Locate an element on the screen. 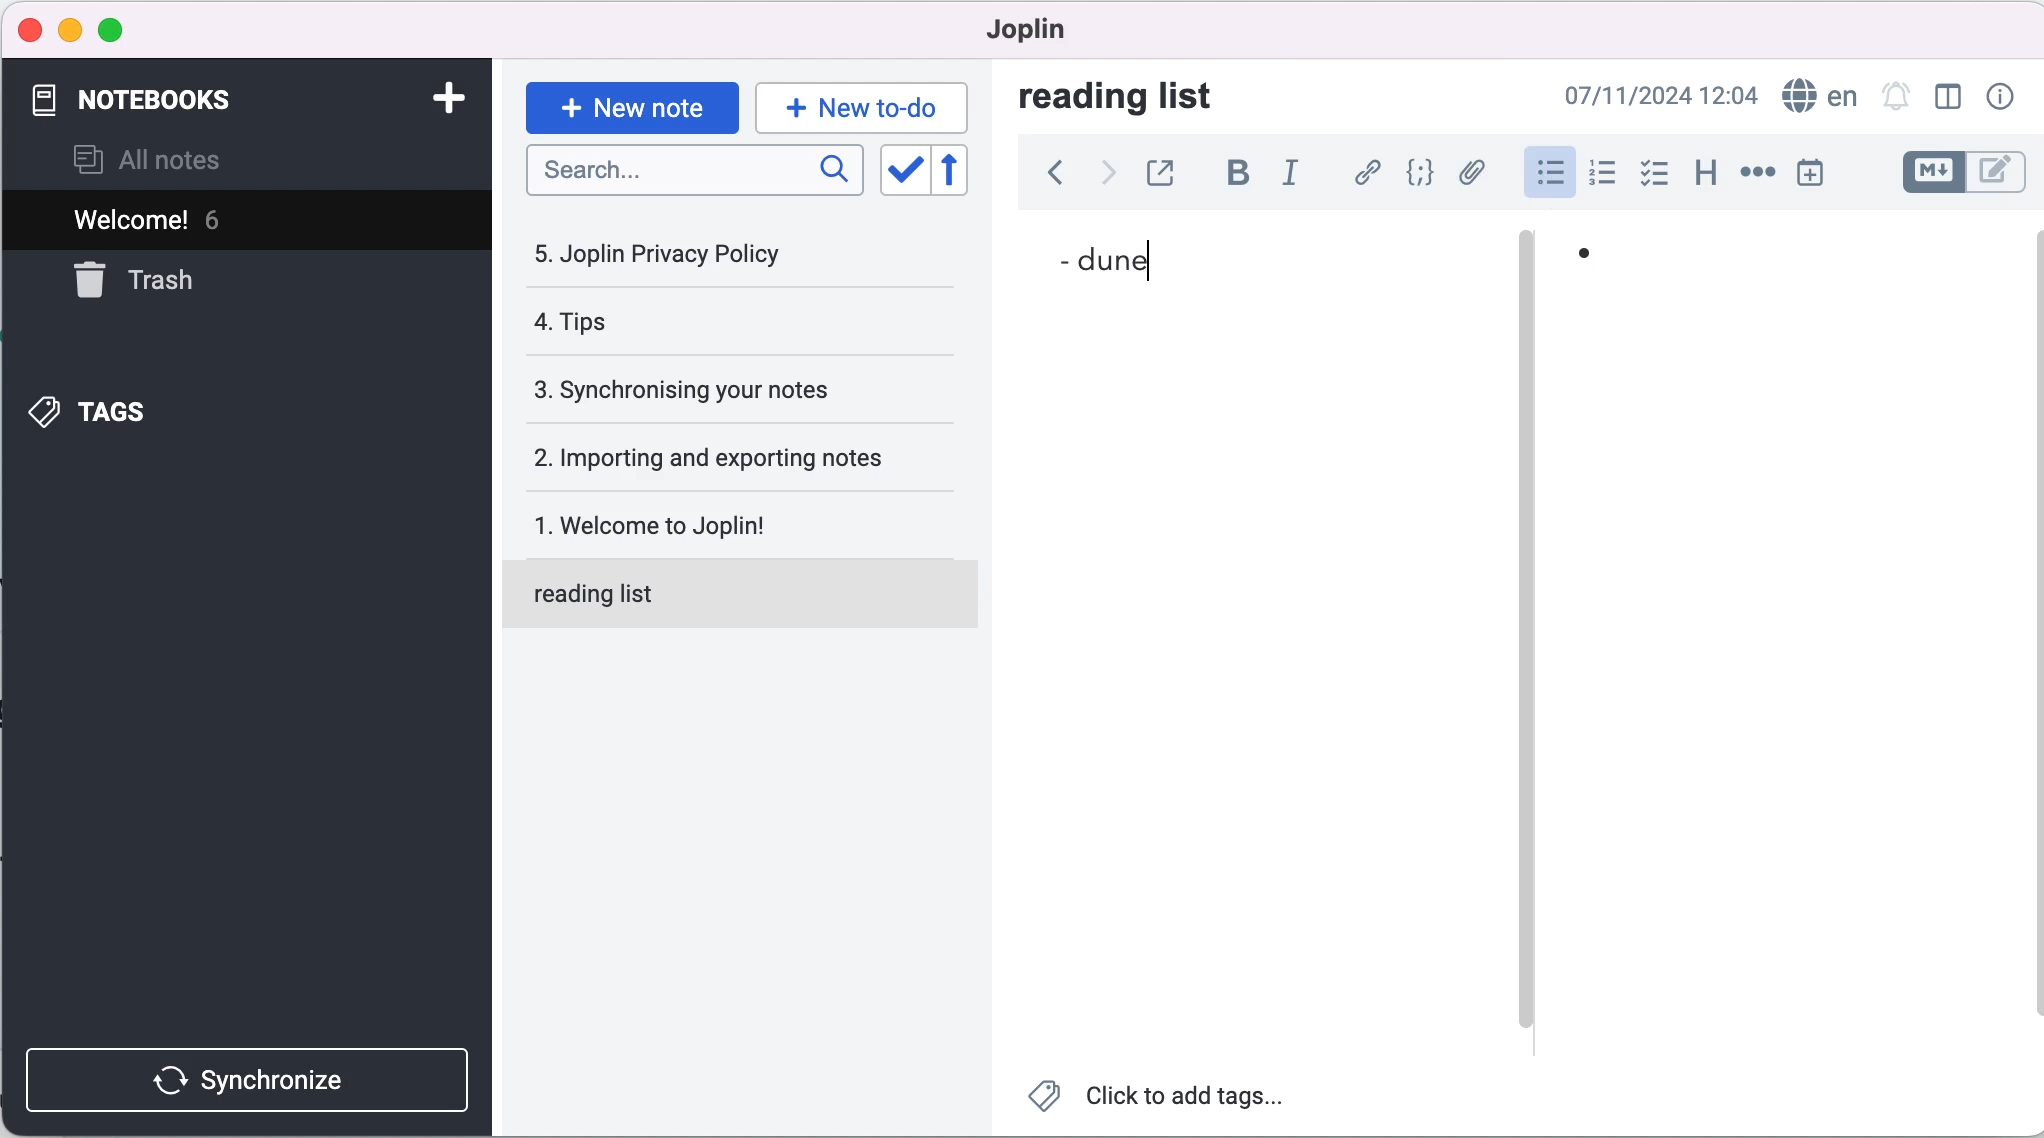 Image resolution: width=2044 pixels, height=1138 pixels. new note is located at coordinates (629, 106).